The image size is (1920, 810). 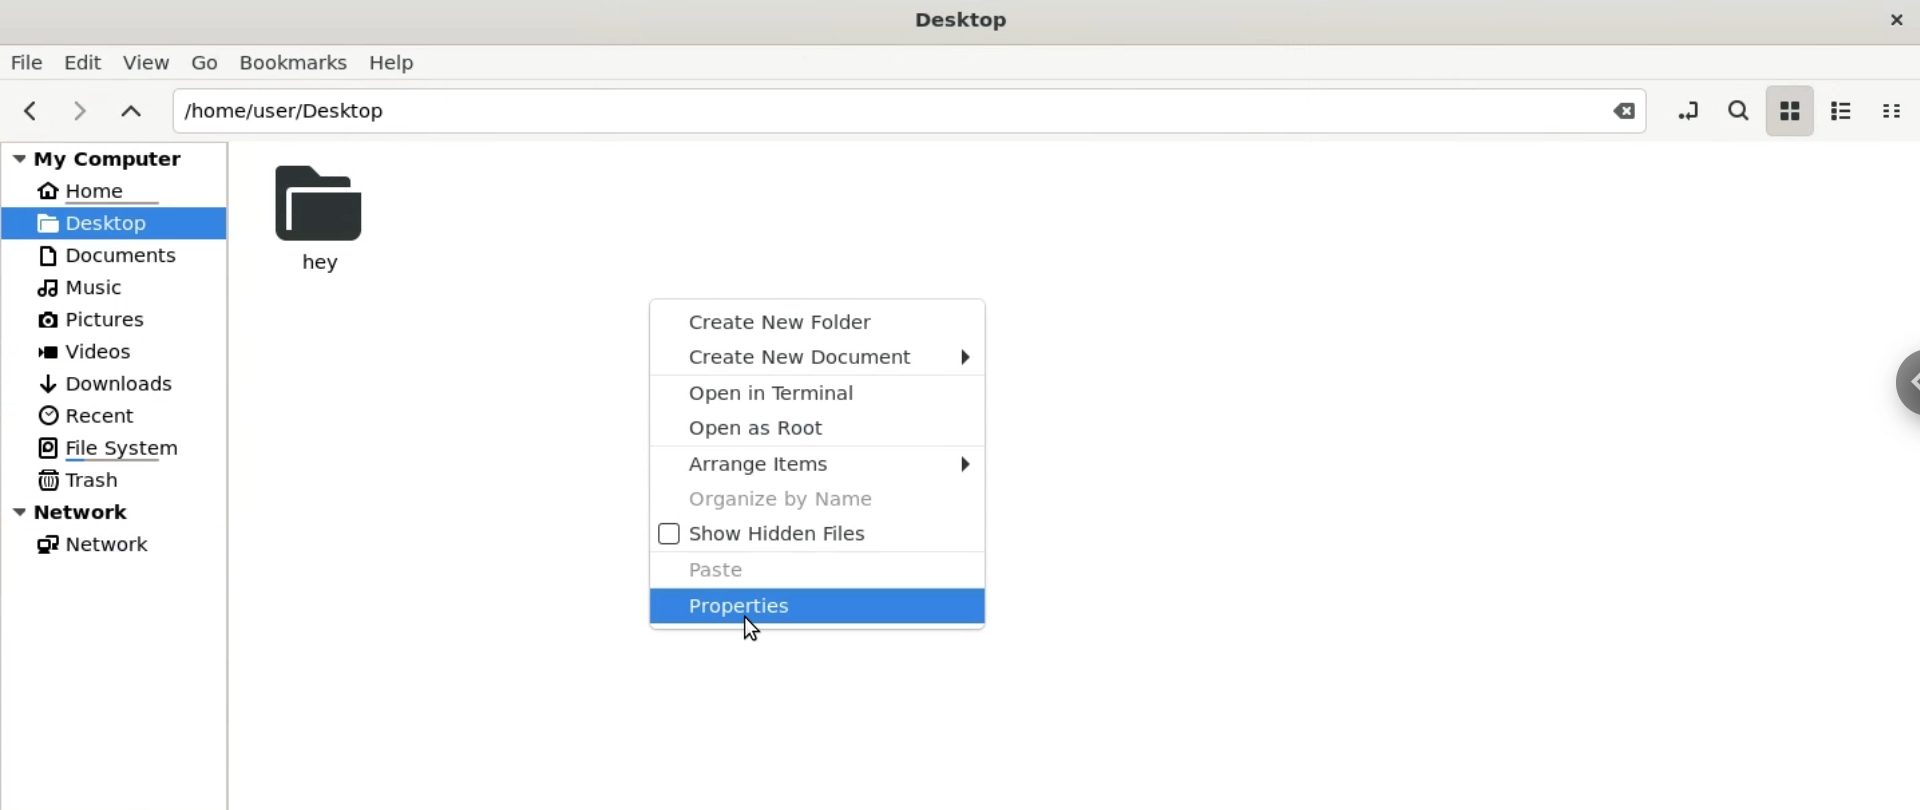 What do you see at coordinates (820, 427) in the screenshot?
I see `open as root` at bounding box center [820, 427].